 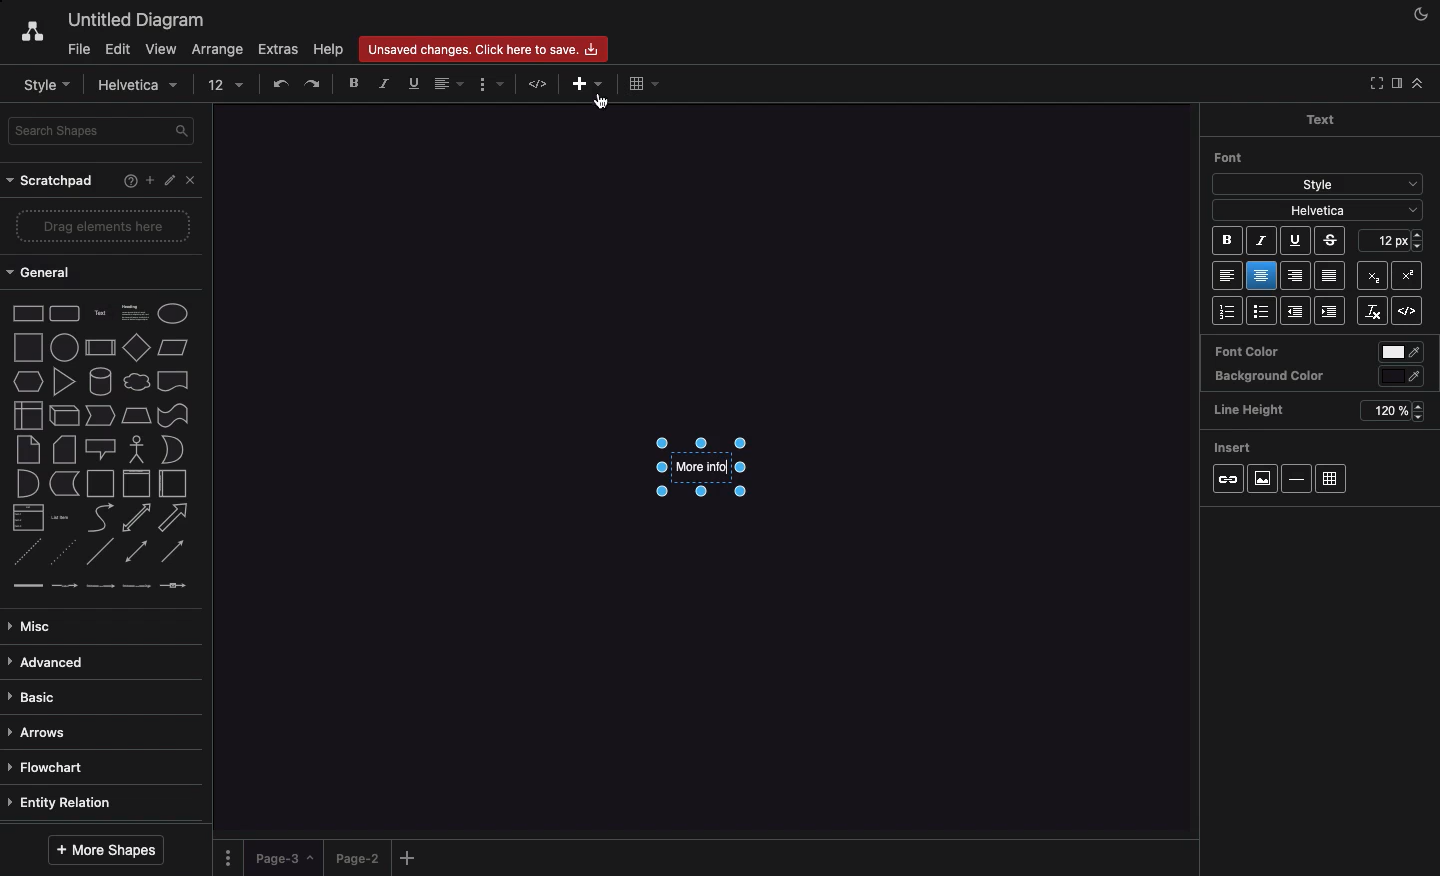 What do you see at coordinates (136, 416) in the screenshot?
I see `trapezoid` at bounding box center [136, 416].